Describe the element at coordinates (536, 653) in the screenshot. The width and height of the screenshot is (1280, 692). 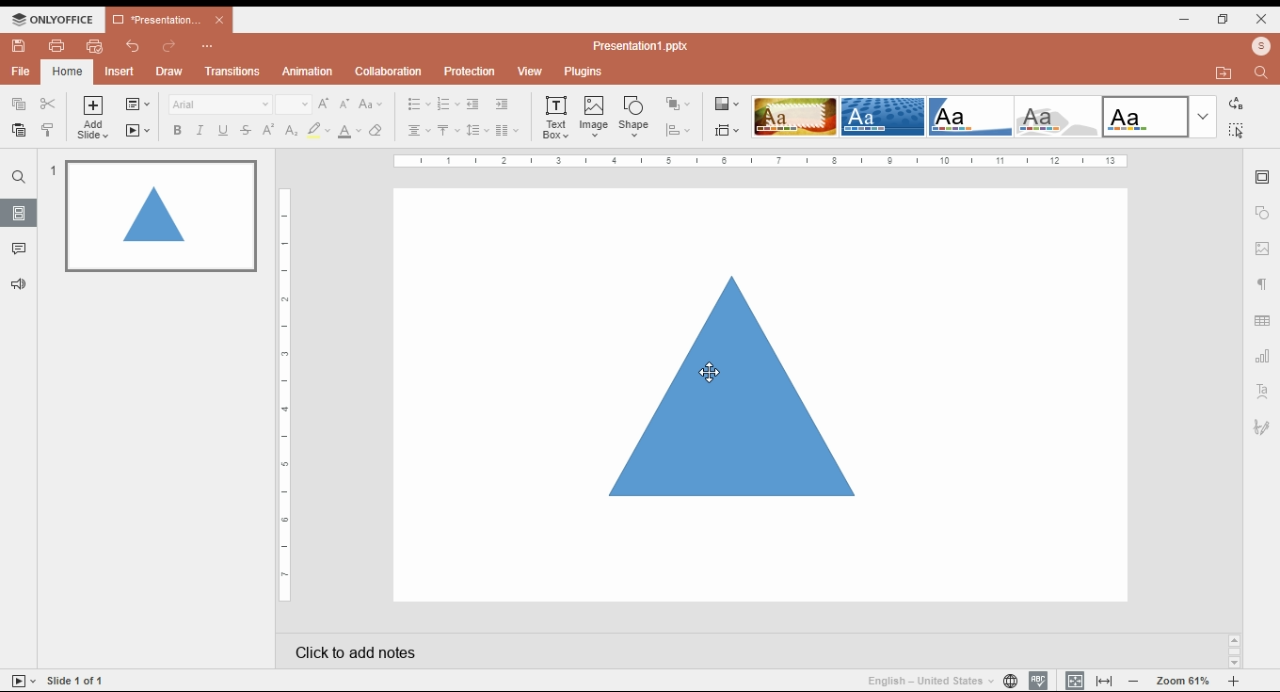
I see `click add notes` at that location.